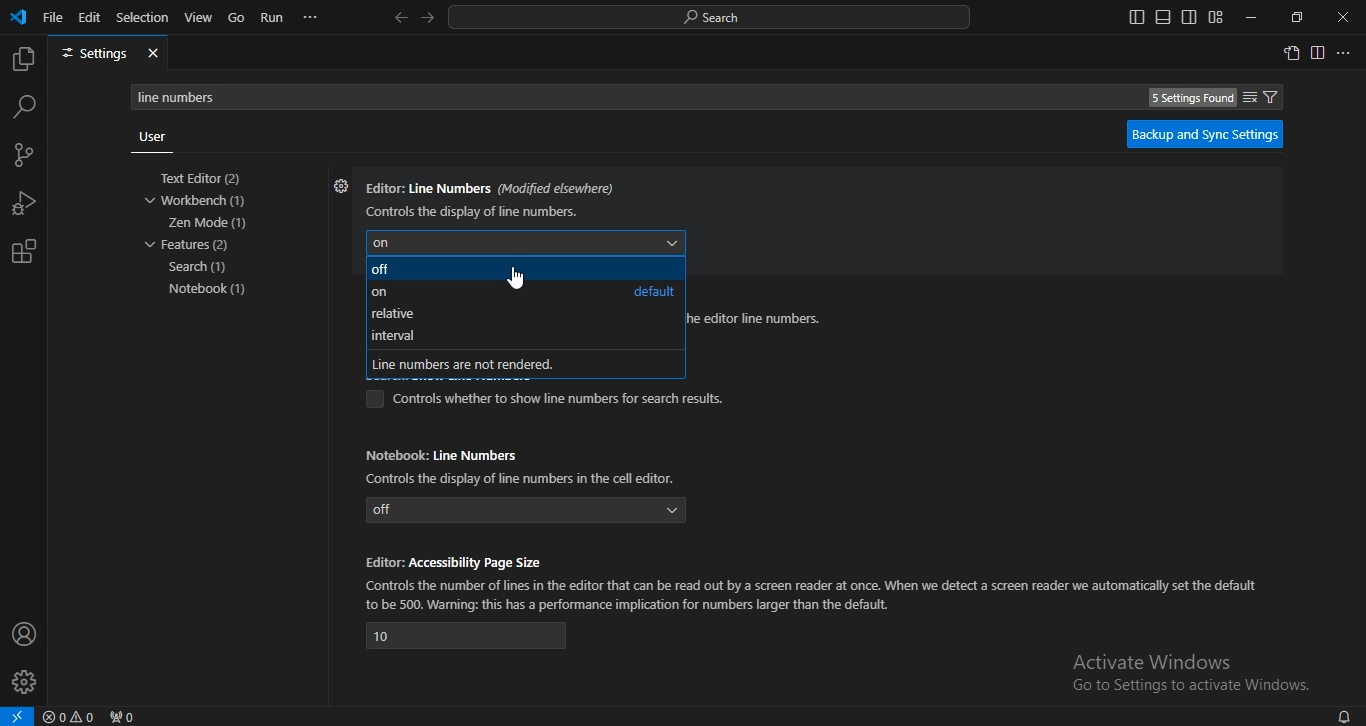  I want to click on interval, so click(395, 337).